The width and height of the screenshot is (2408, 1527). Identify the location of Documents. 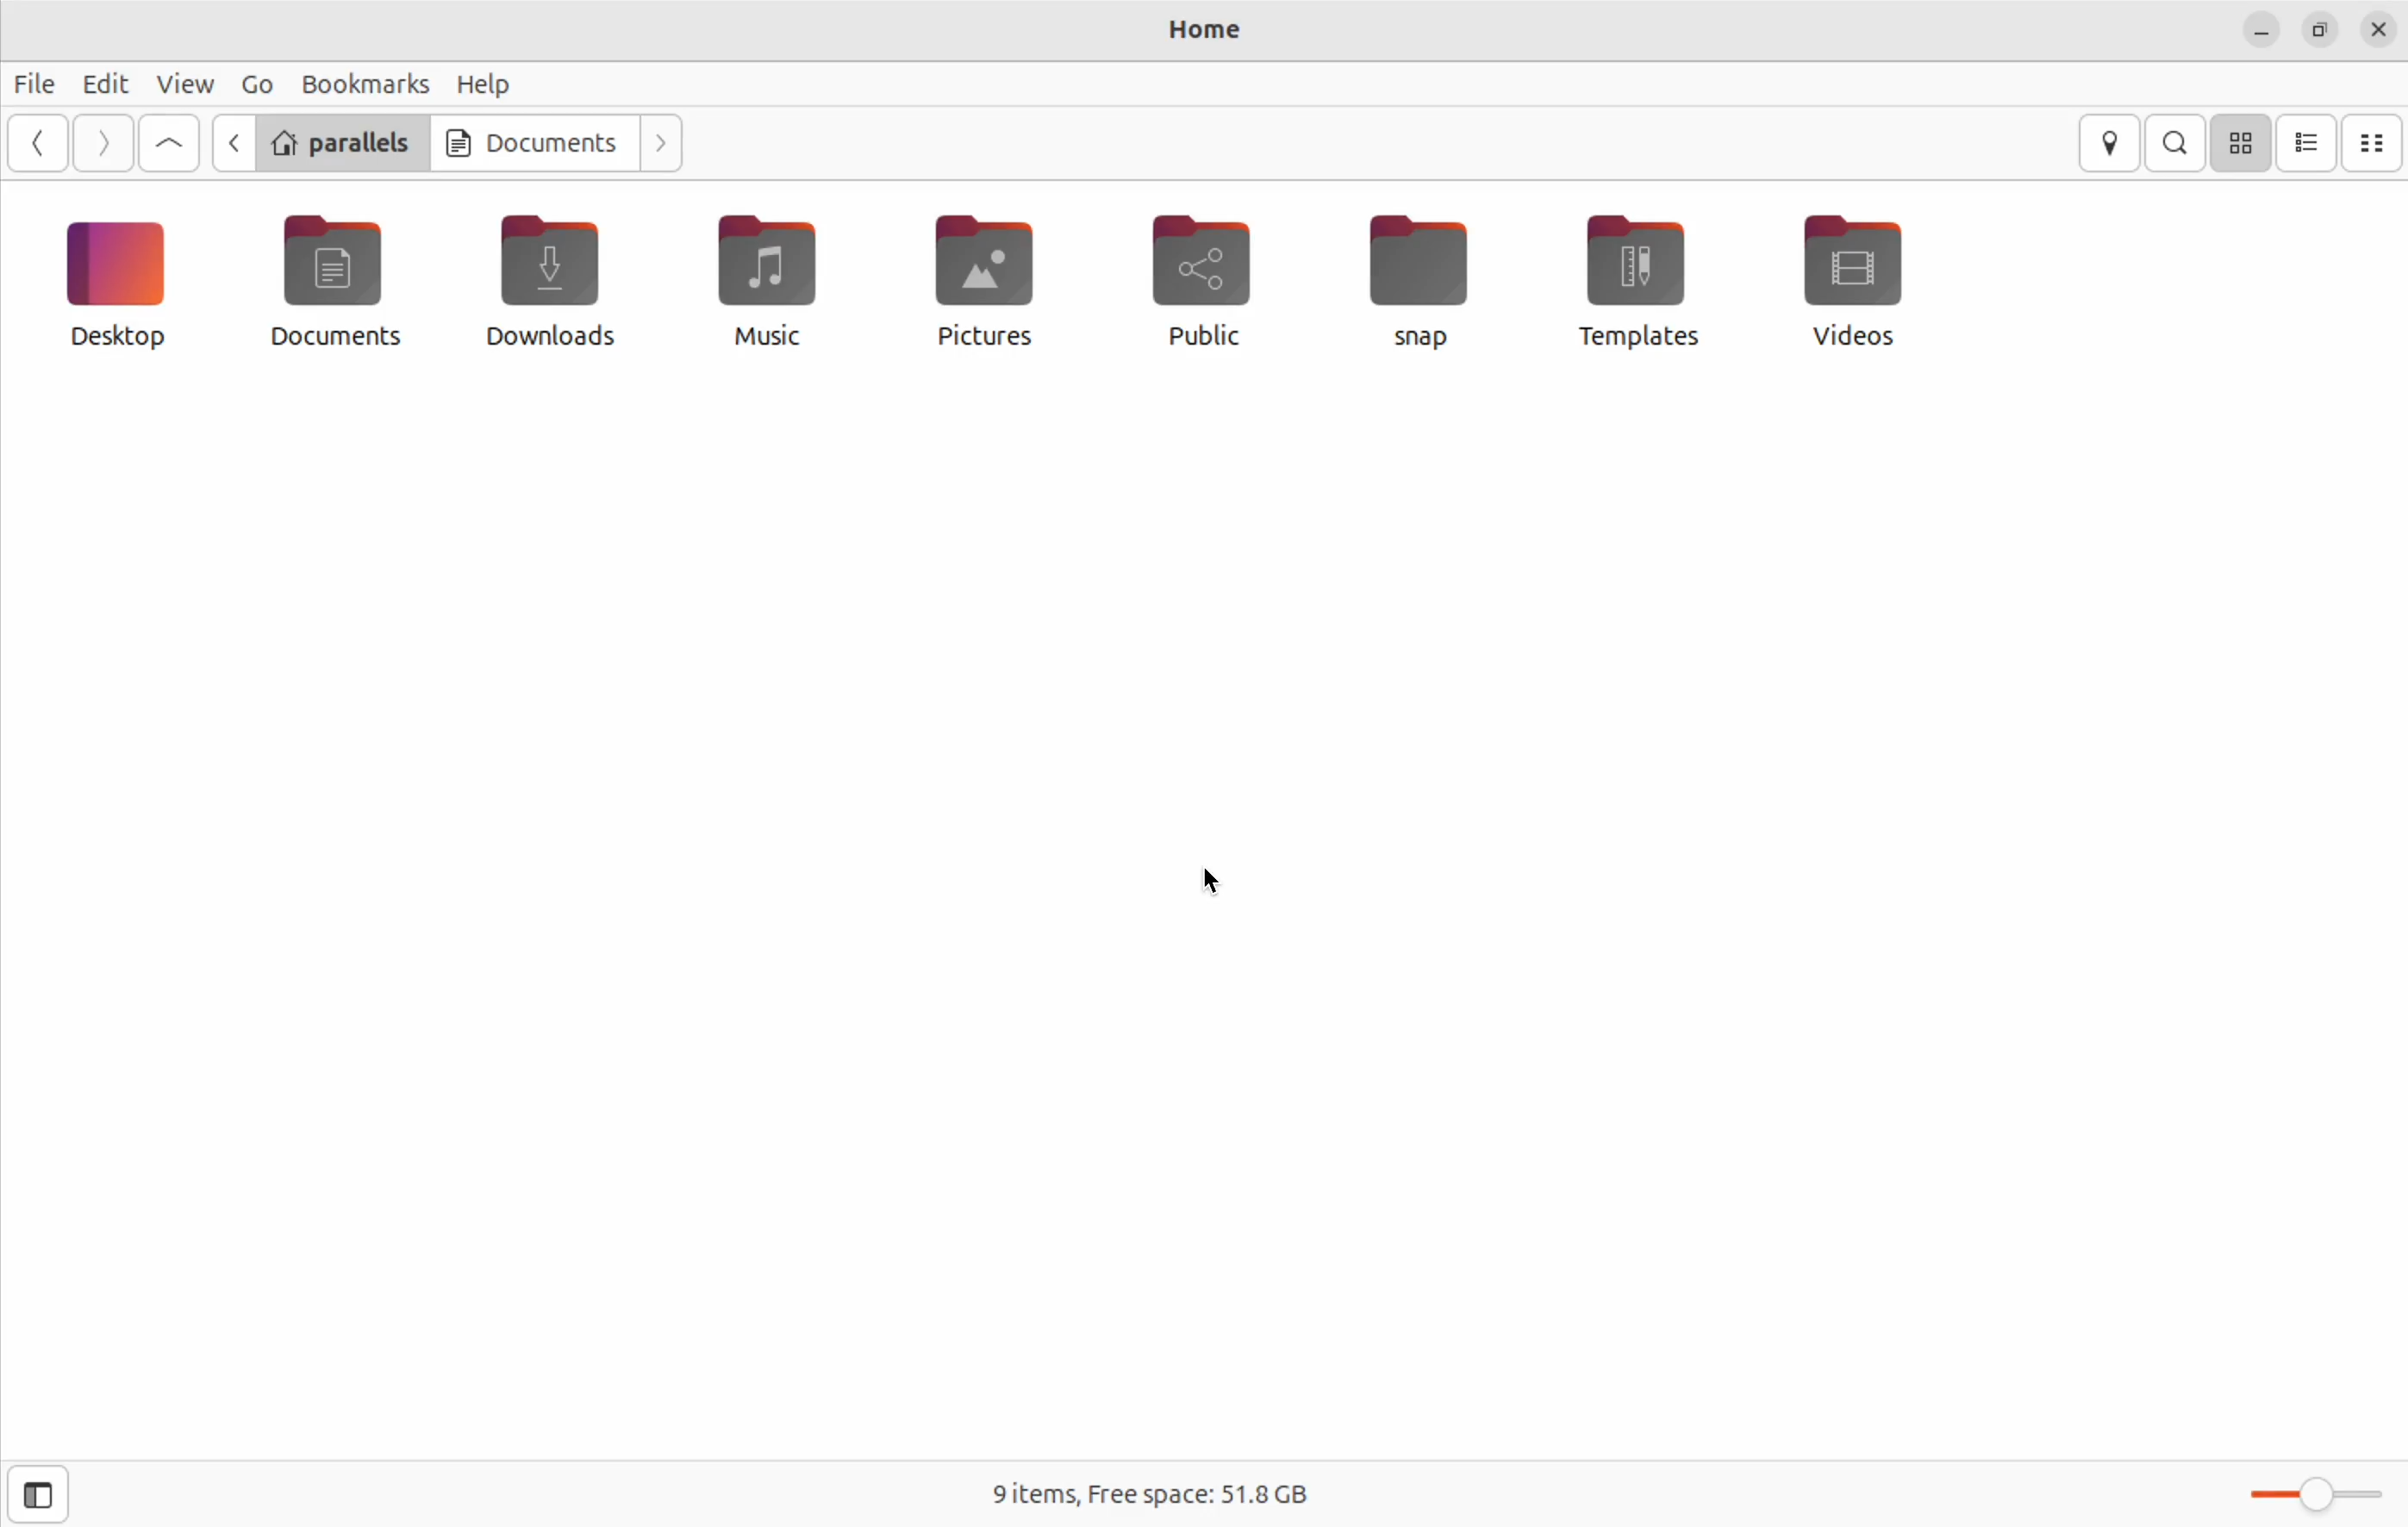
(535, 143).